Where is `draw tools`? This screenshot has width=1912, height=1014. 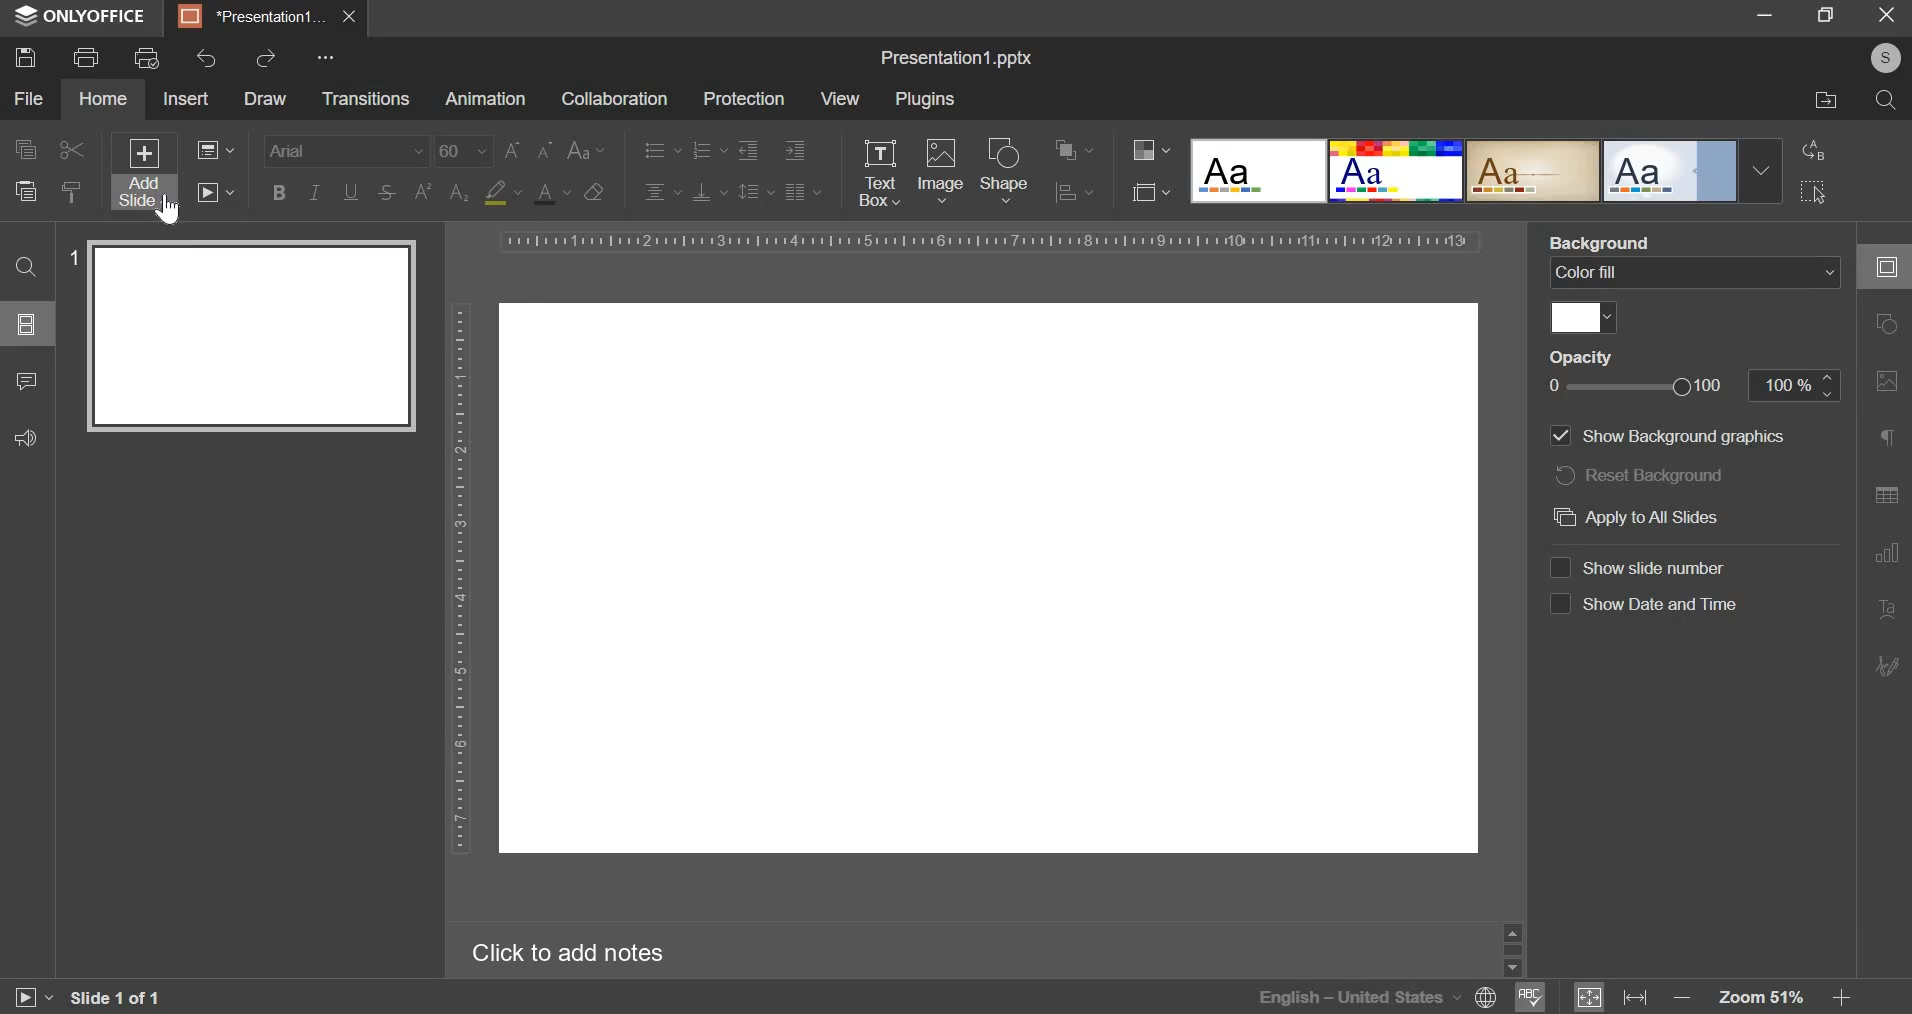 draw tools is located at coordinates (1893, 660).